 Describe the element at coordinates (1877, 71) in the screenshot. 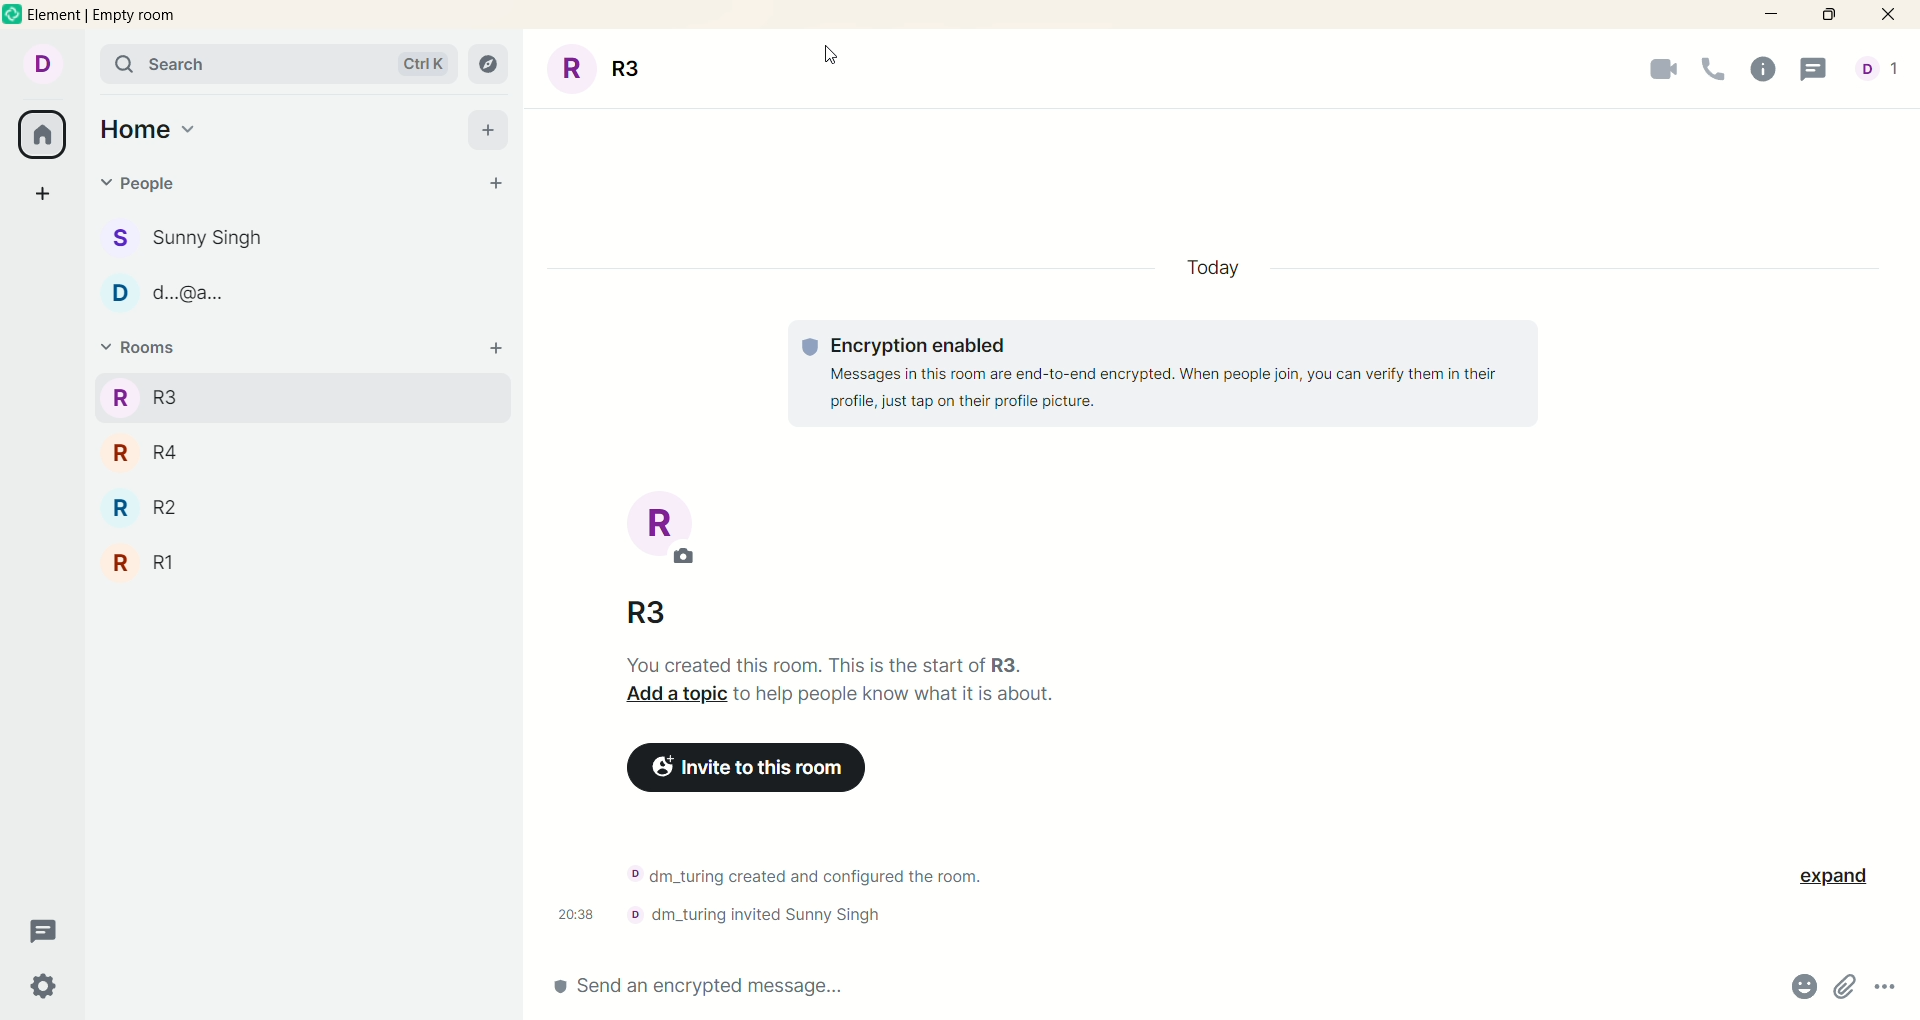

I see `people` at that location.